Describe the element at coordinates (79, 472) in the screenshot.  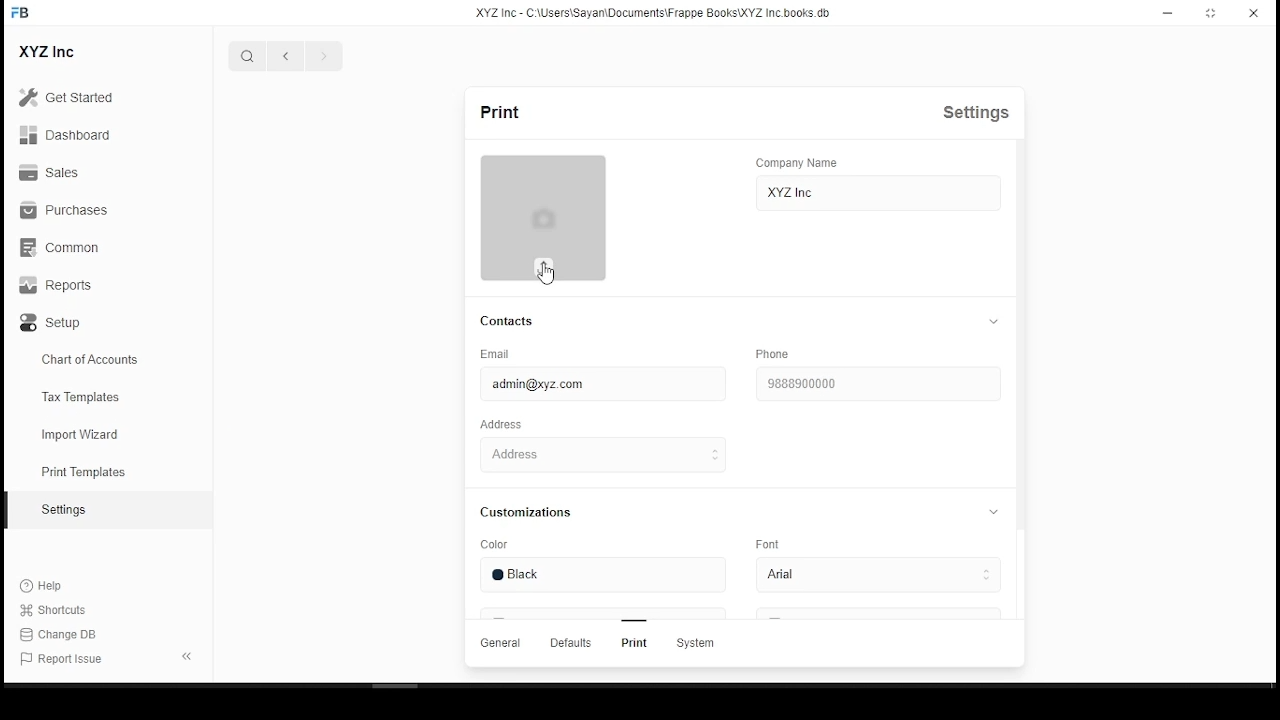
I see `print templates` at that location.